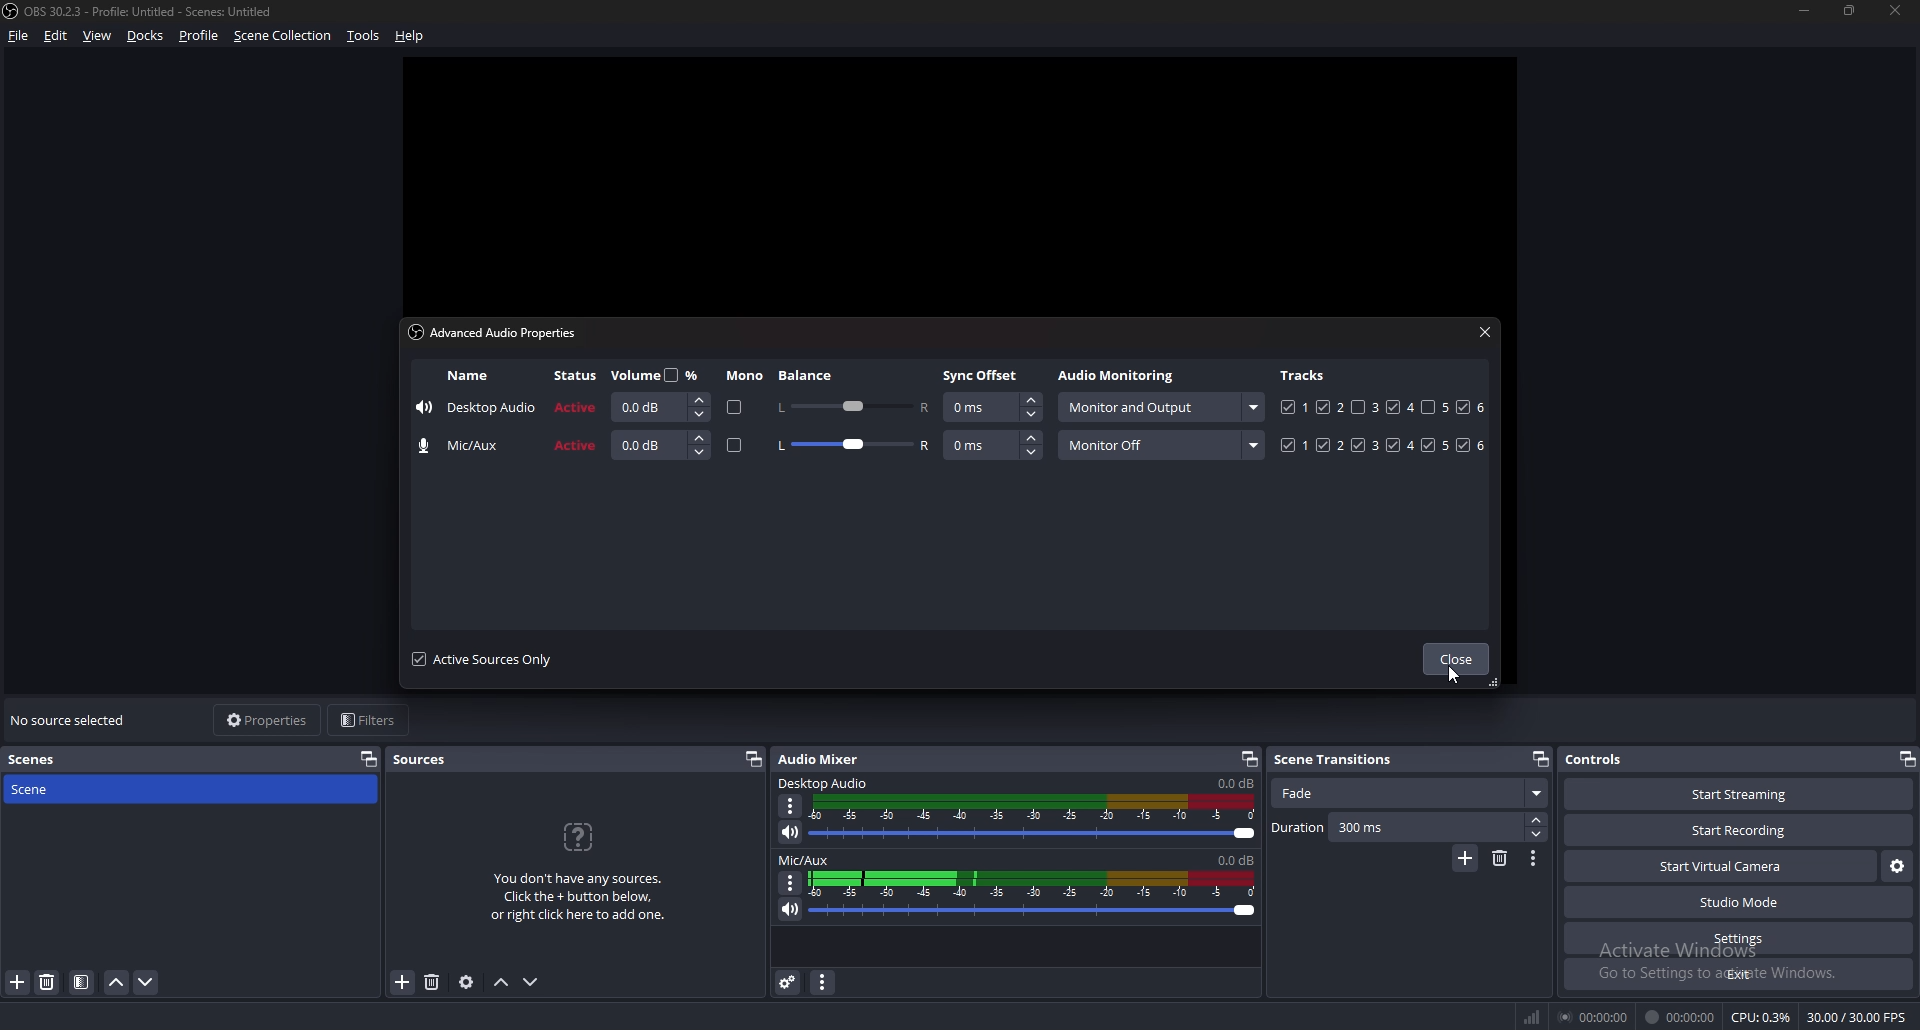 Image resolution: width=1920 pixels, height=1030 pixels. What do you see at coordinates (1738, 939) in the screenshot?
I see `settings` at bounding box center [1738, 939].